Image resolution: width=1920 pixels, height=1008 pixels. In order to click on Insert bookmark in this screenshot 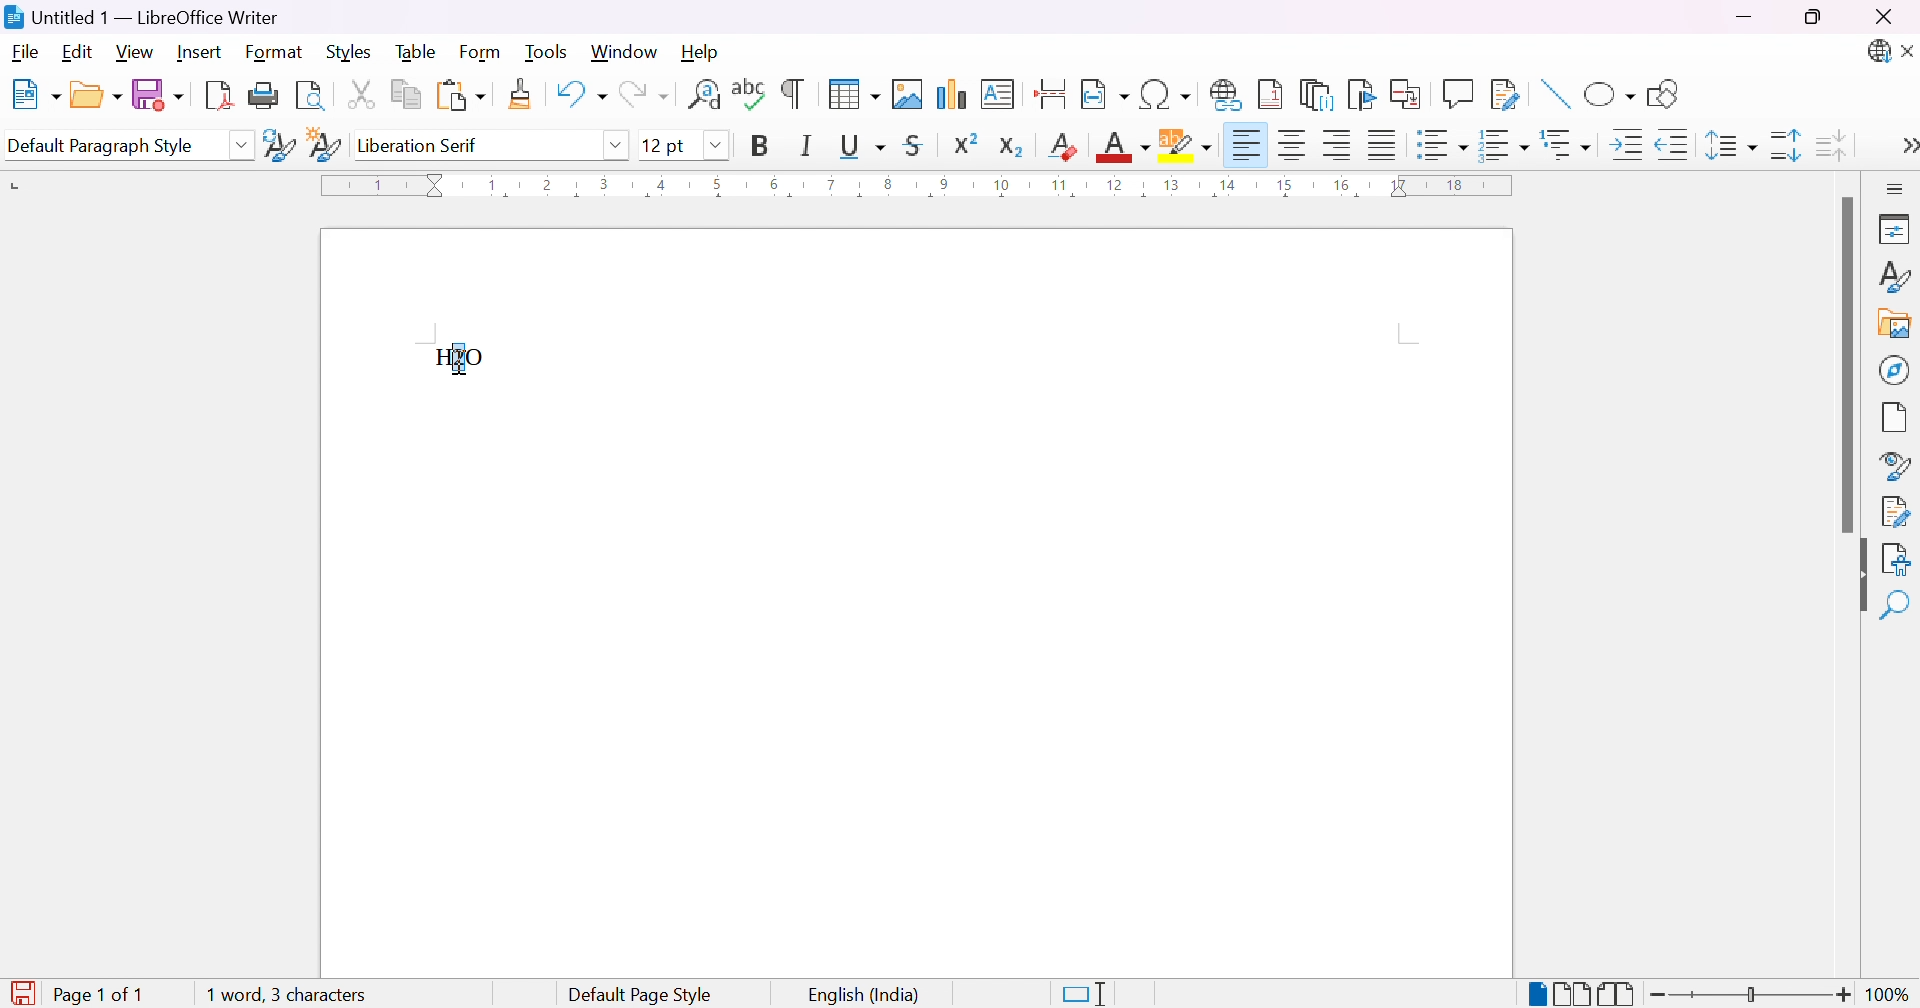, I will do `click(1363, 94)`.